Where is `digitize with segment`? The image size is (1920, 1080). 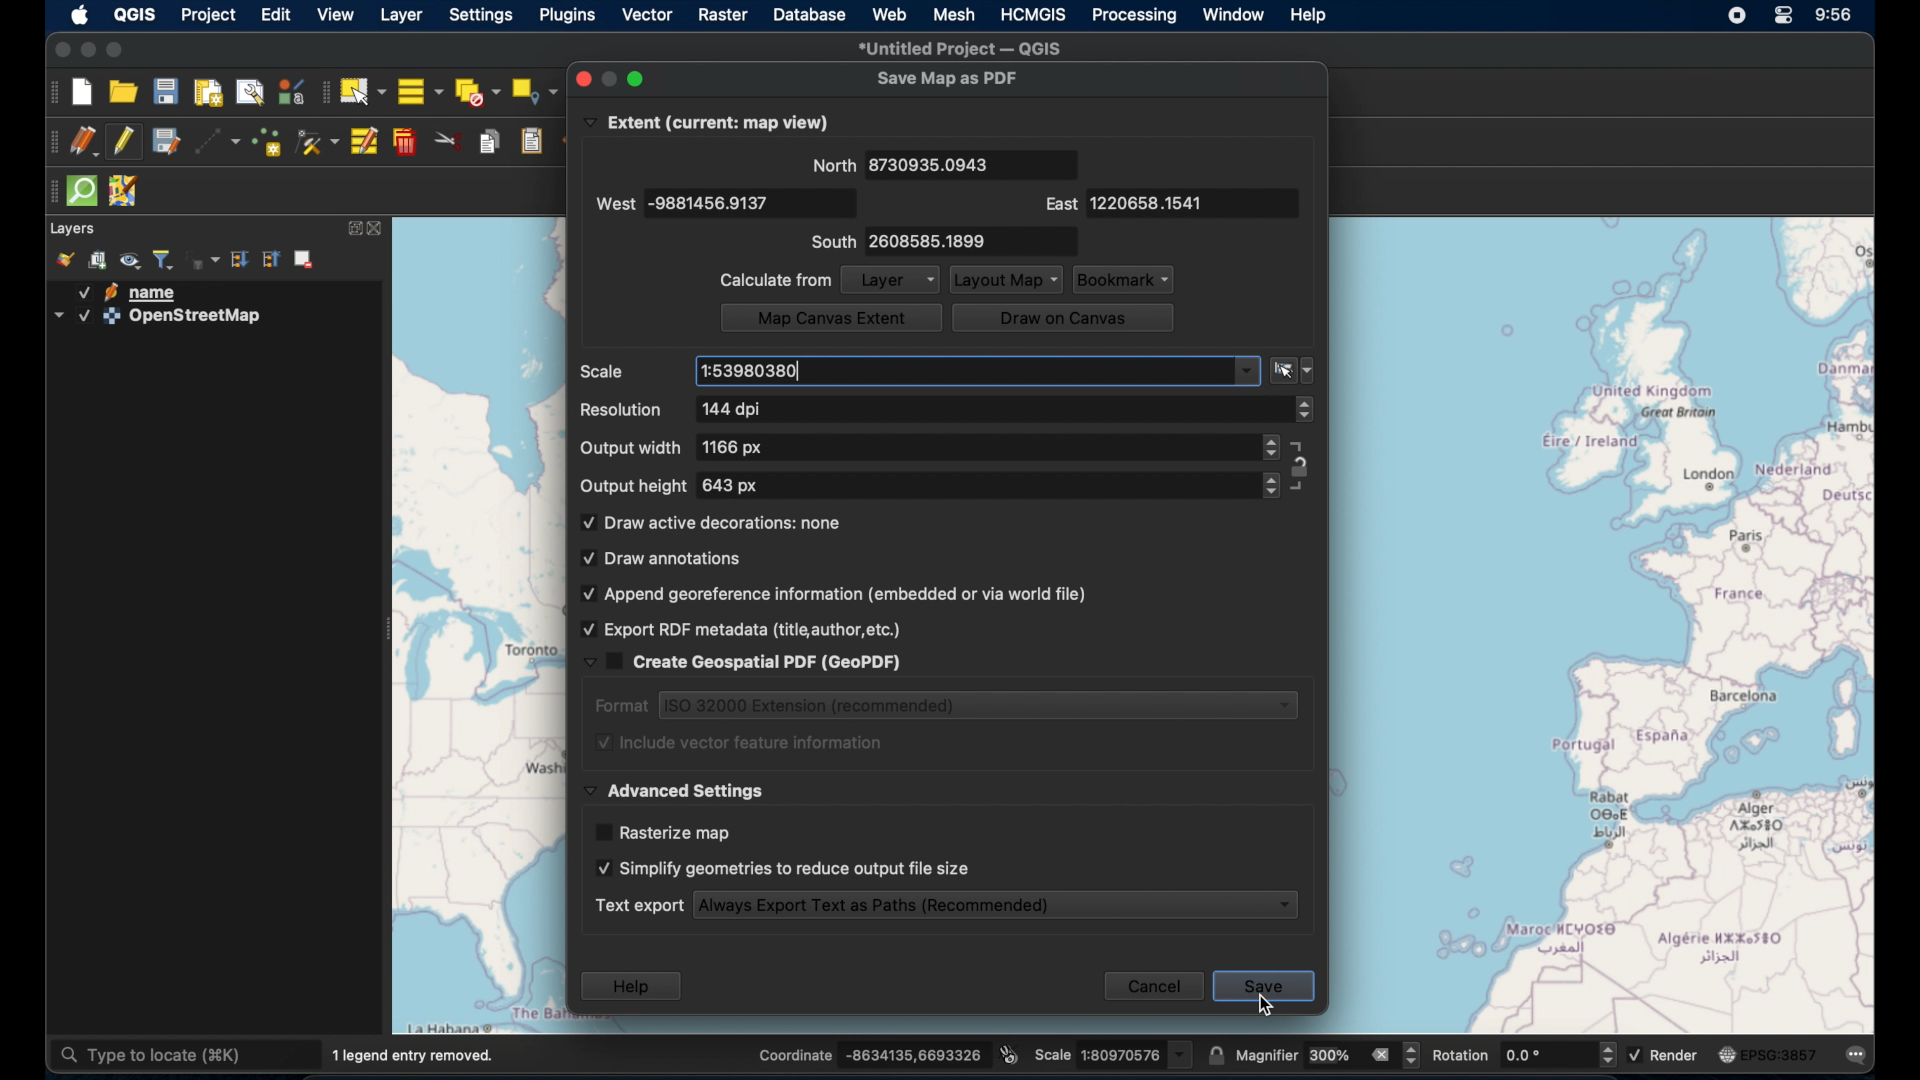 digitize with segment is located at coordinates (218, 144).